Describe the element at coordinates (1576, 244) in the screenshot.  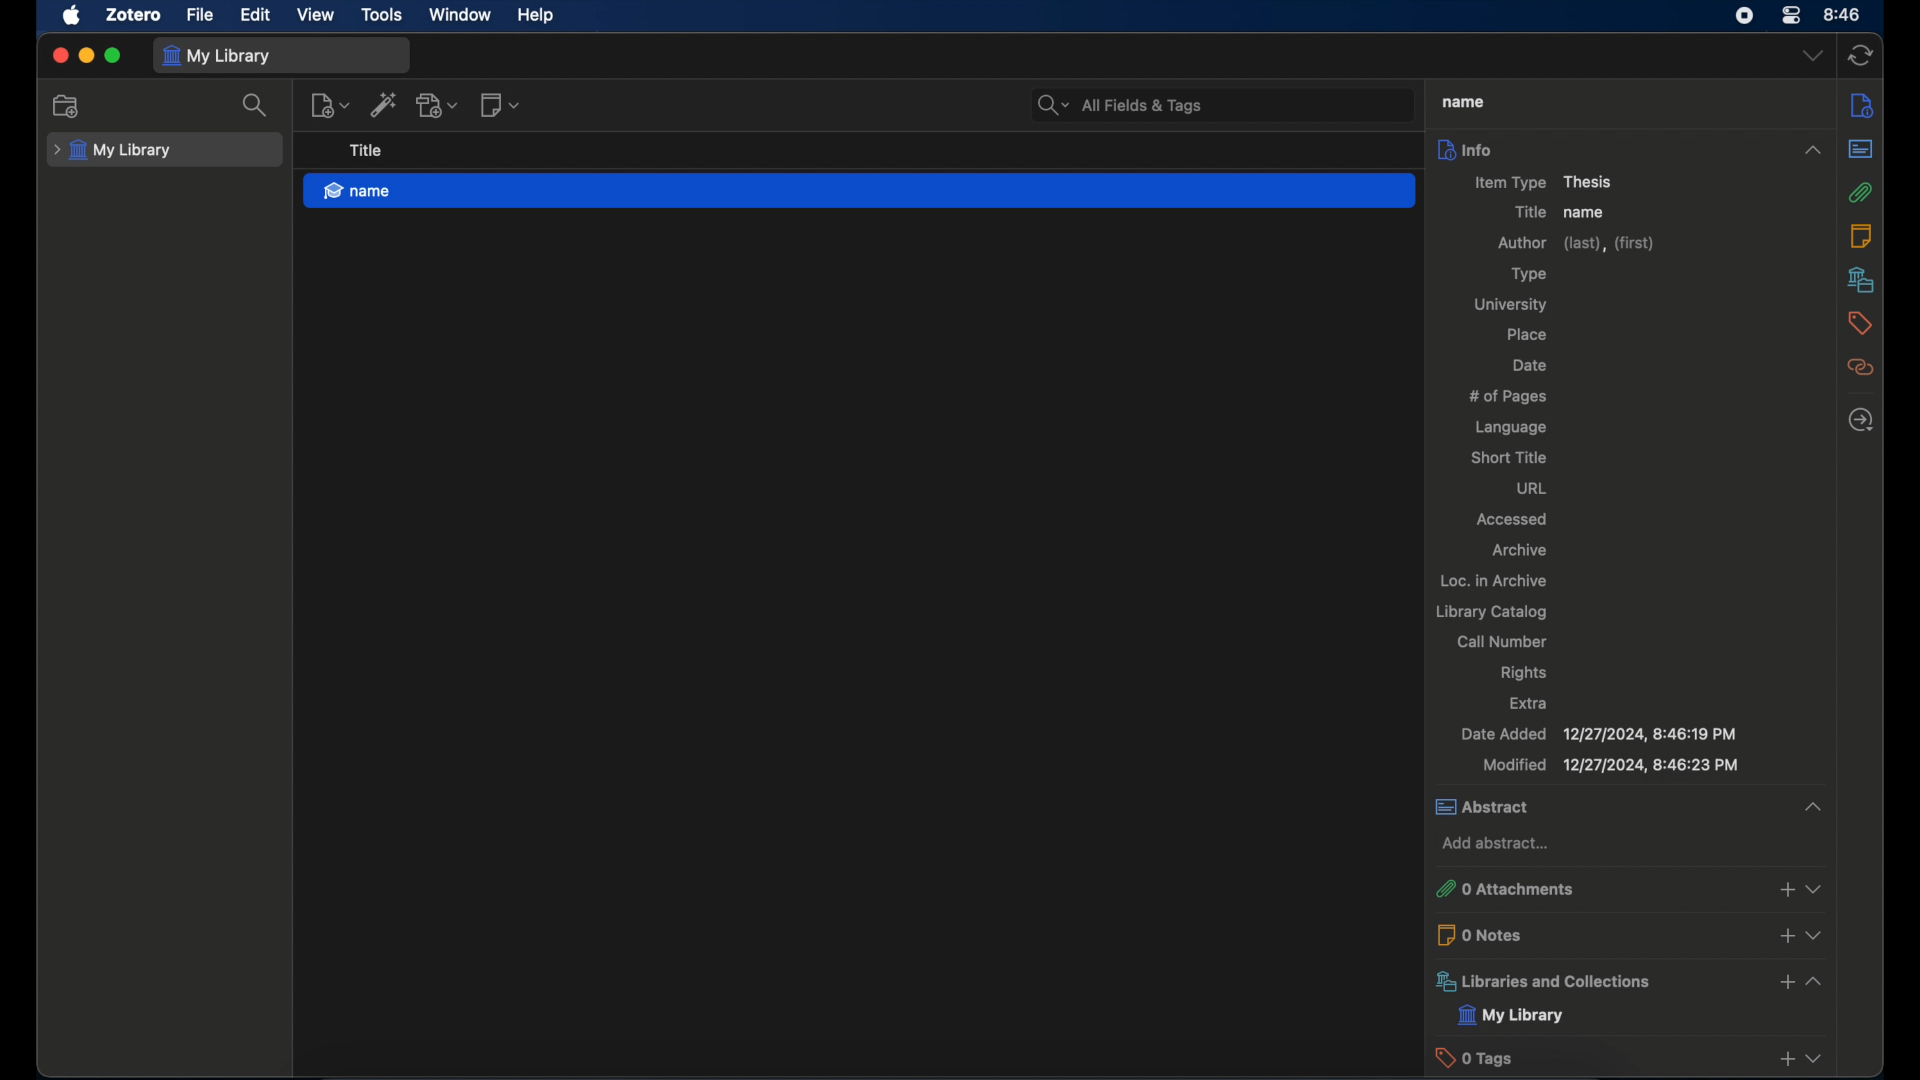
I see `author` at that location.